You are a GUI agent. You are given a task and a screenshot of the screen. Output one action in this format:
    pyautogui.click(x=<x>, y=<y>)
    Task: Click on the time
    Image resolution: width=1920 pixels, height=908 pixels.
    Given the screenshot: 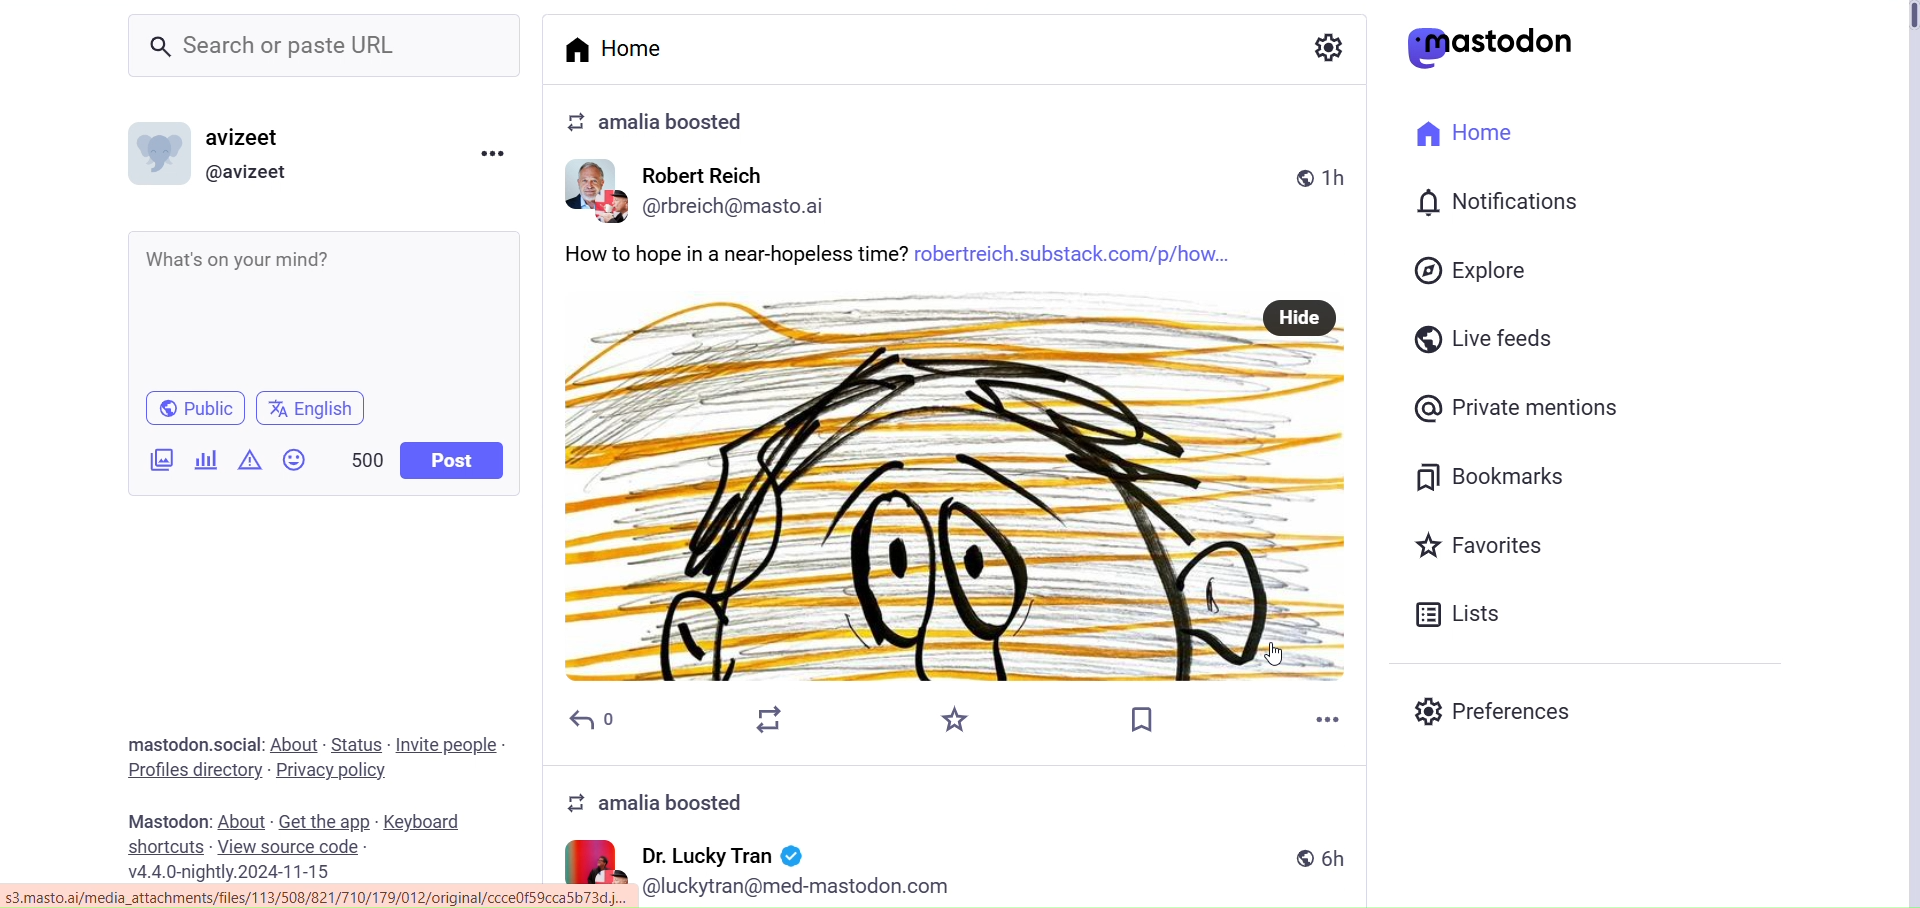 What is the action you would take?
    pyautogui.click(x=1324, y=171)
    